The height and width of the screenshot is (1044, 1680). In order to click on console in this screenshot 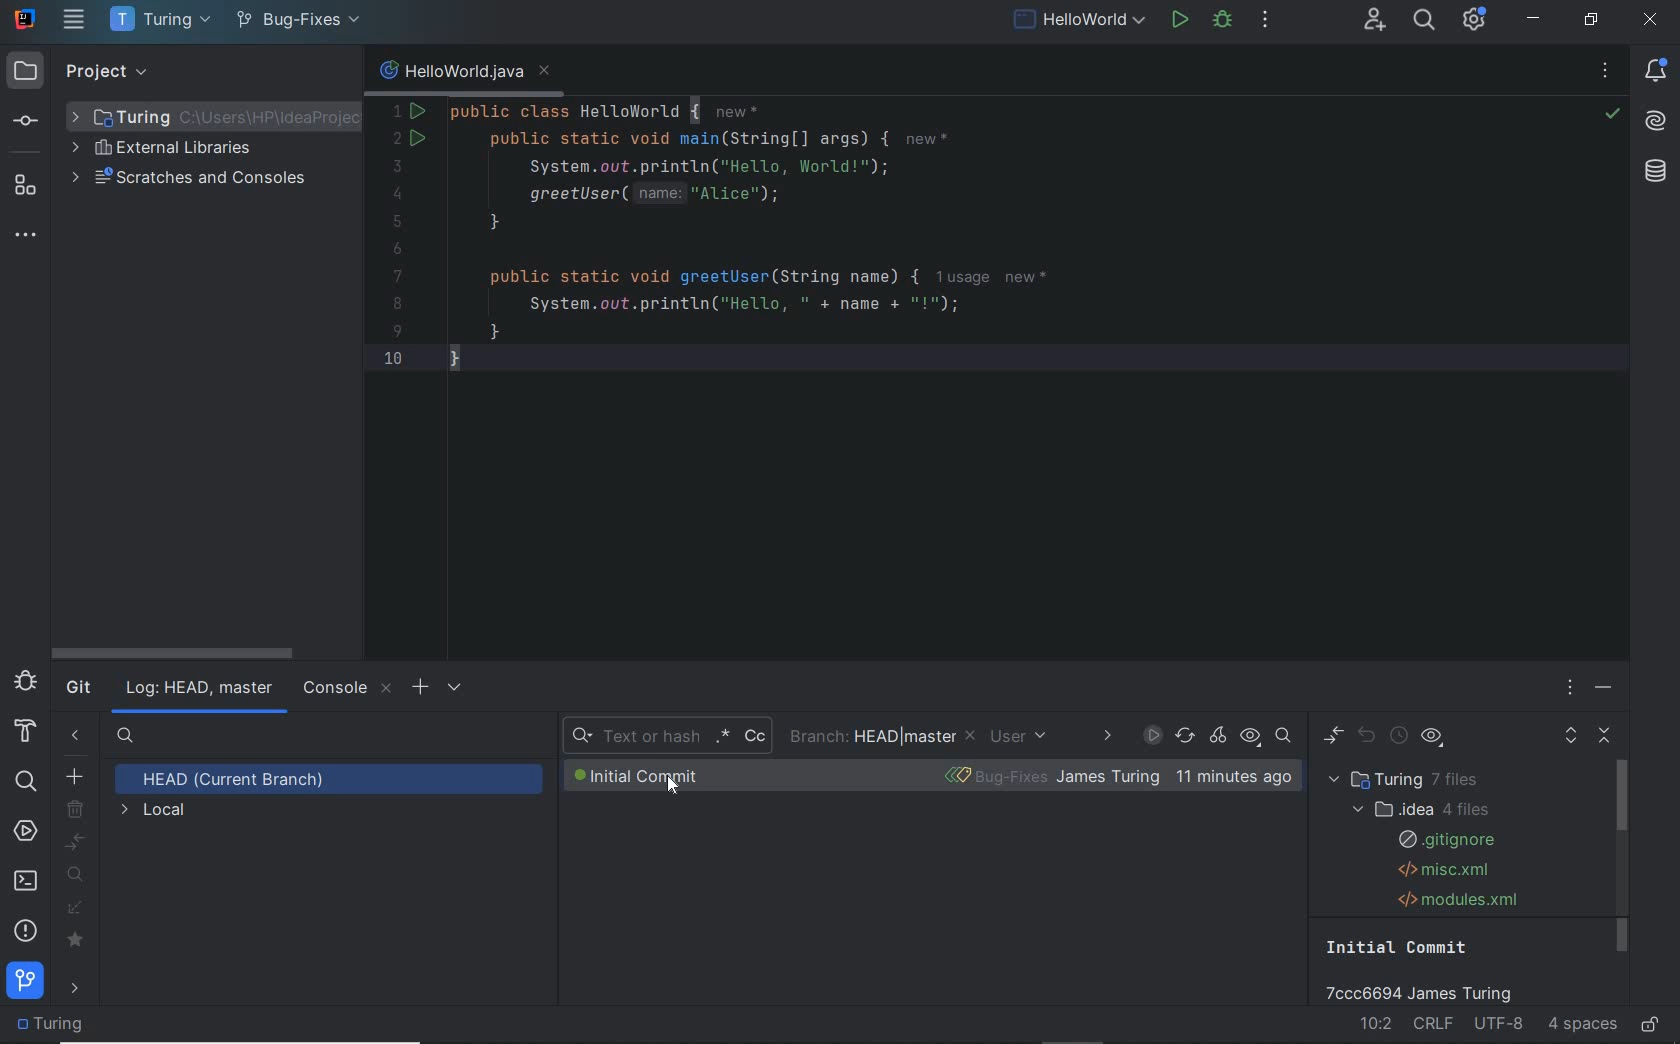, I will do `click(346, 689)`.